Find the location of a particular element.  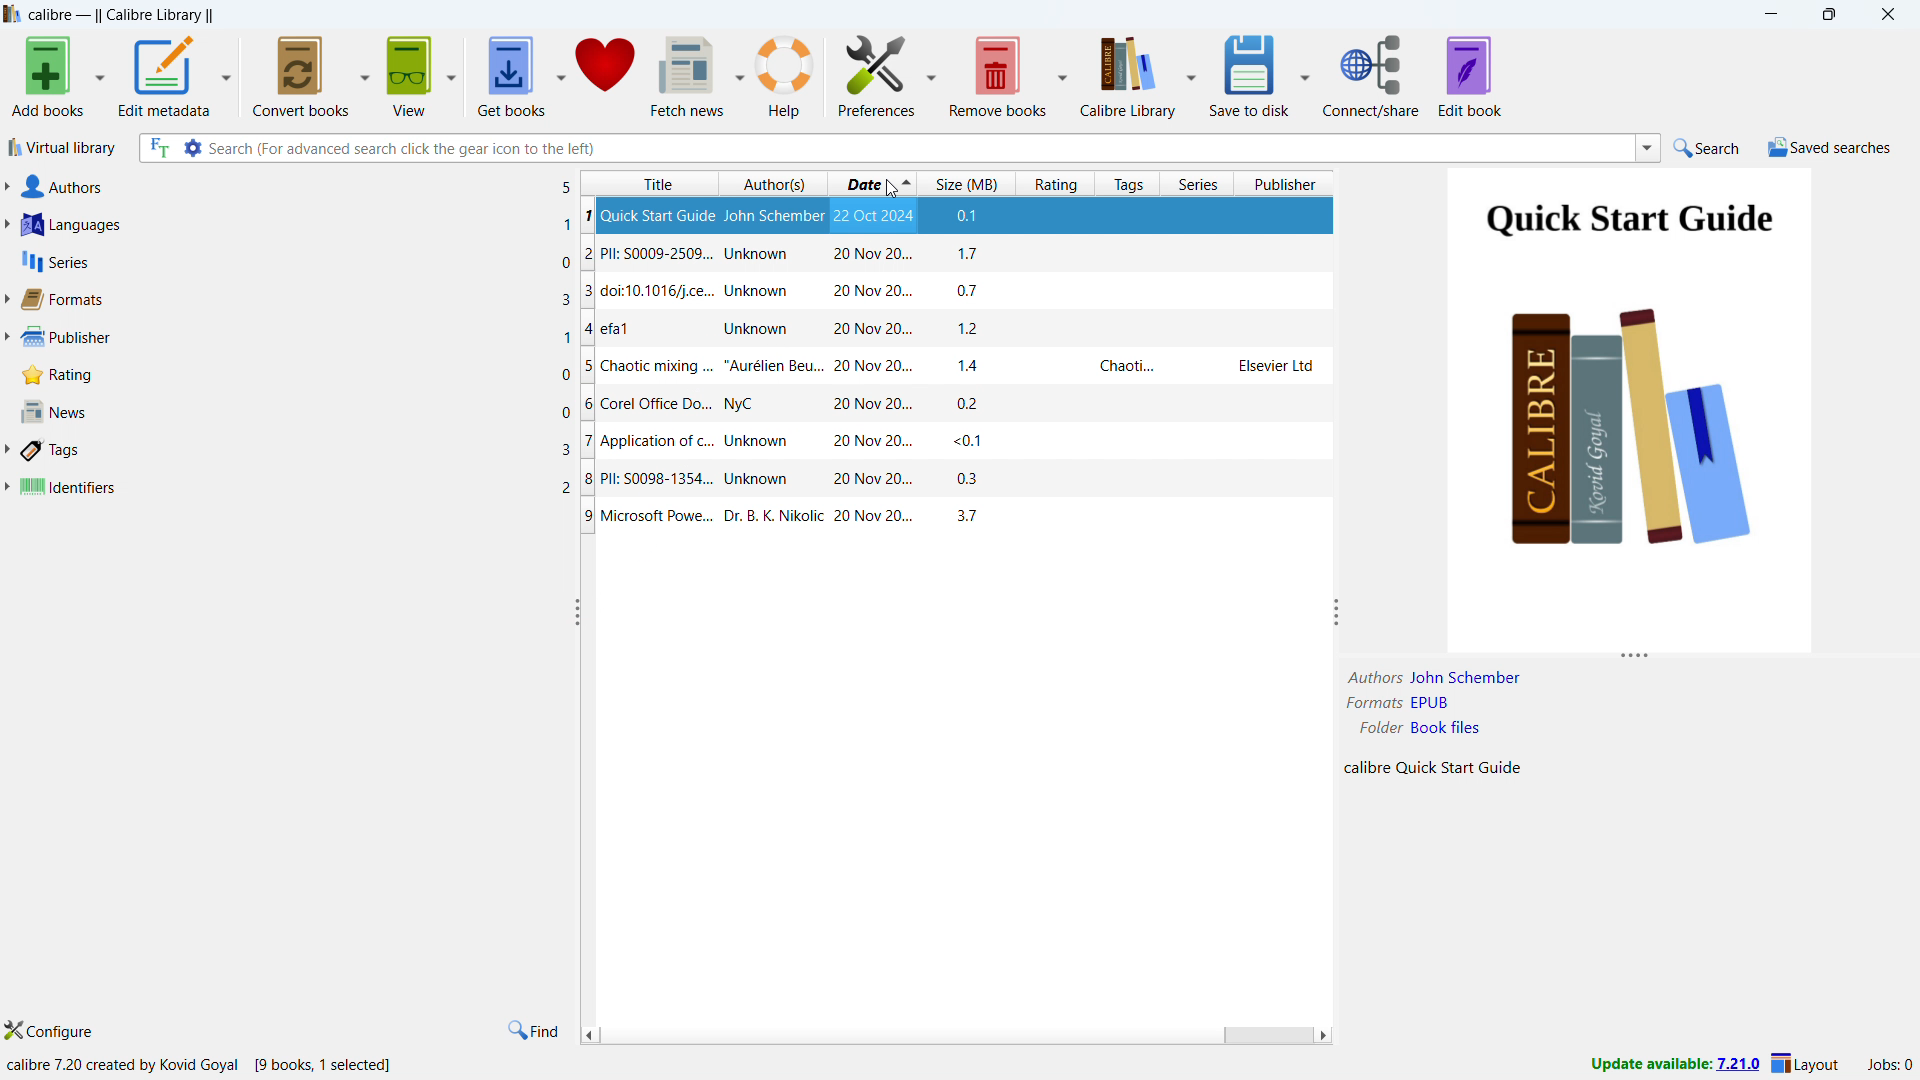

Chaotic.. is located at coordinates (1122, 368).